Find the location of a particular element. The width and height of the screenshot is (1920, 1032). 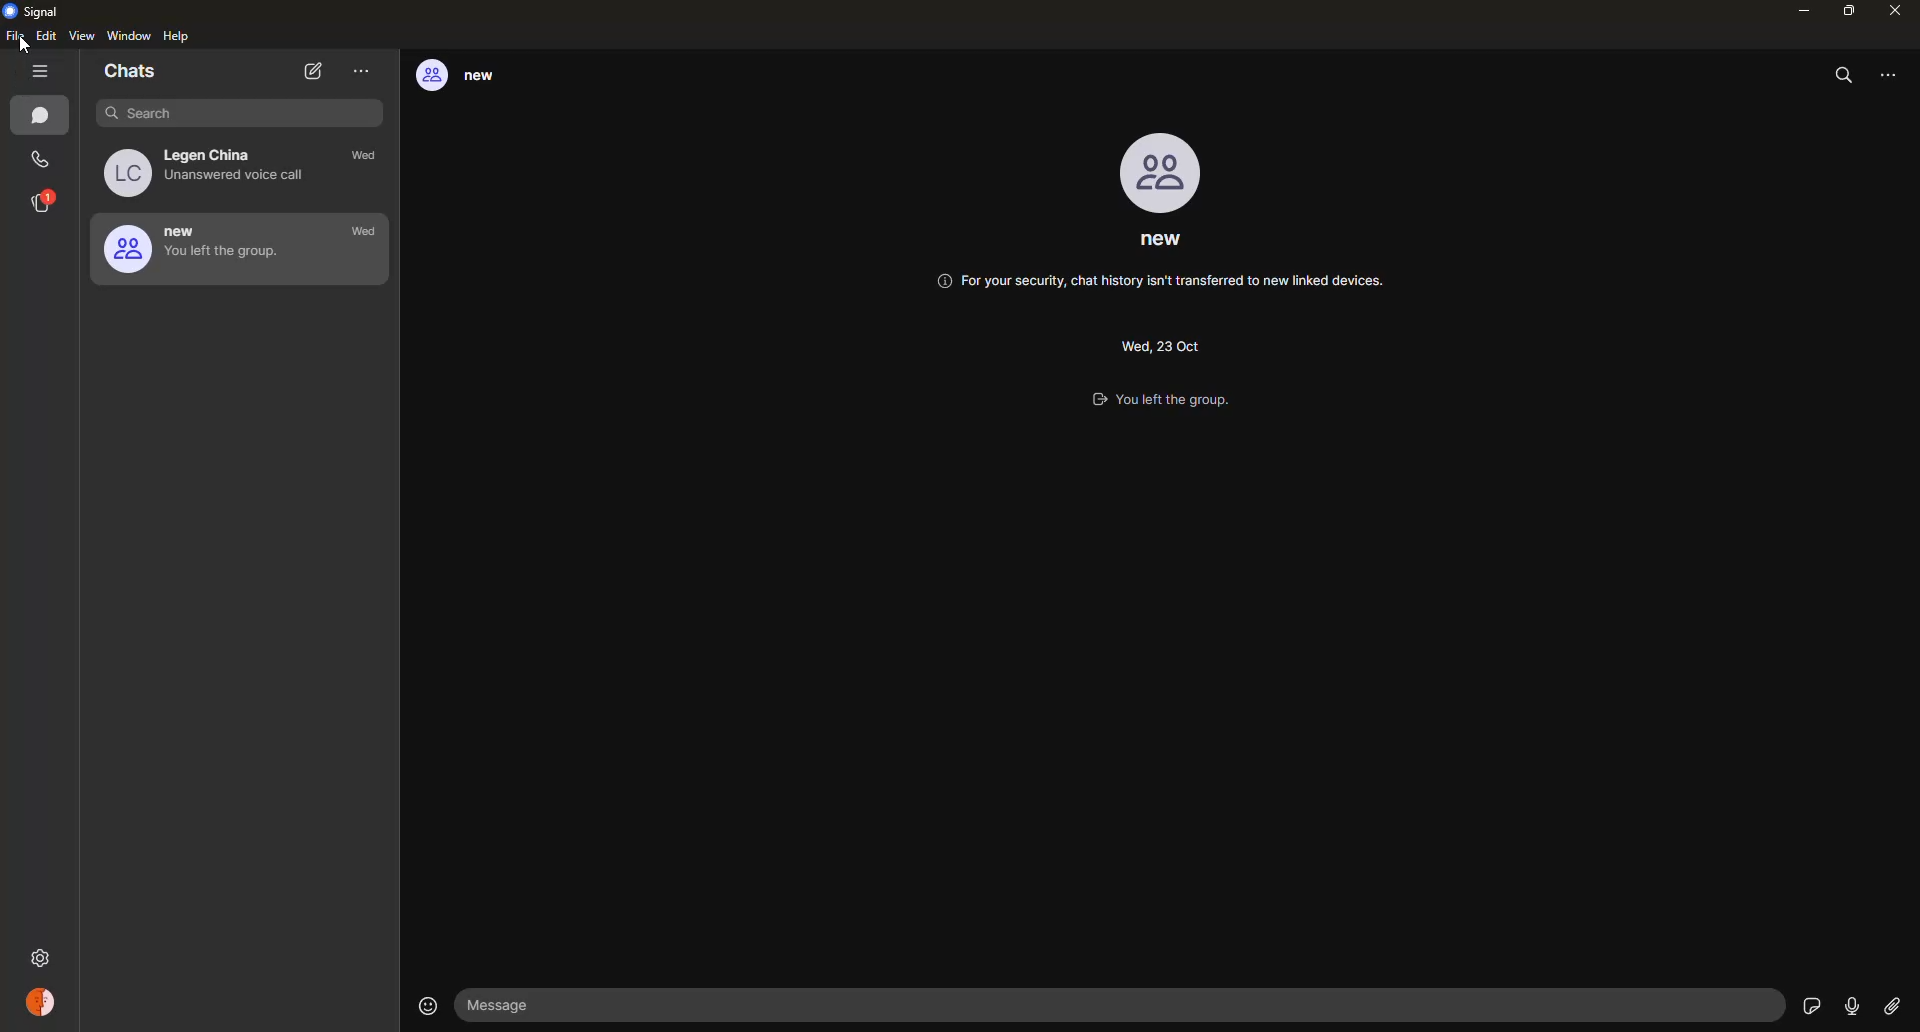

wed is located at coordinates (364, 232).